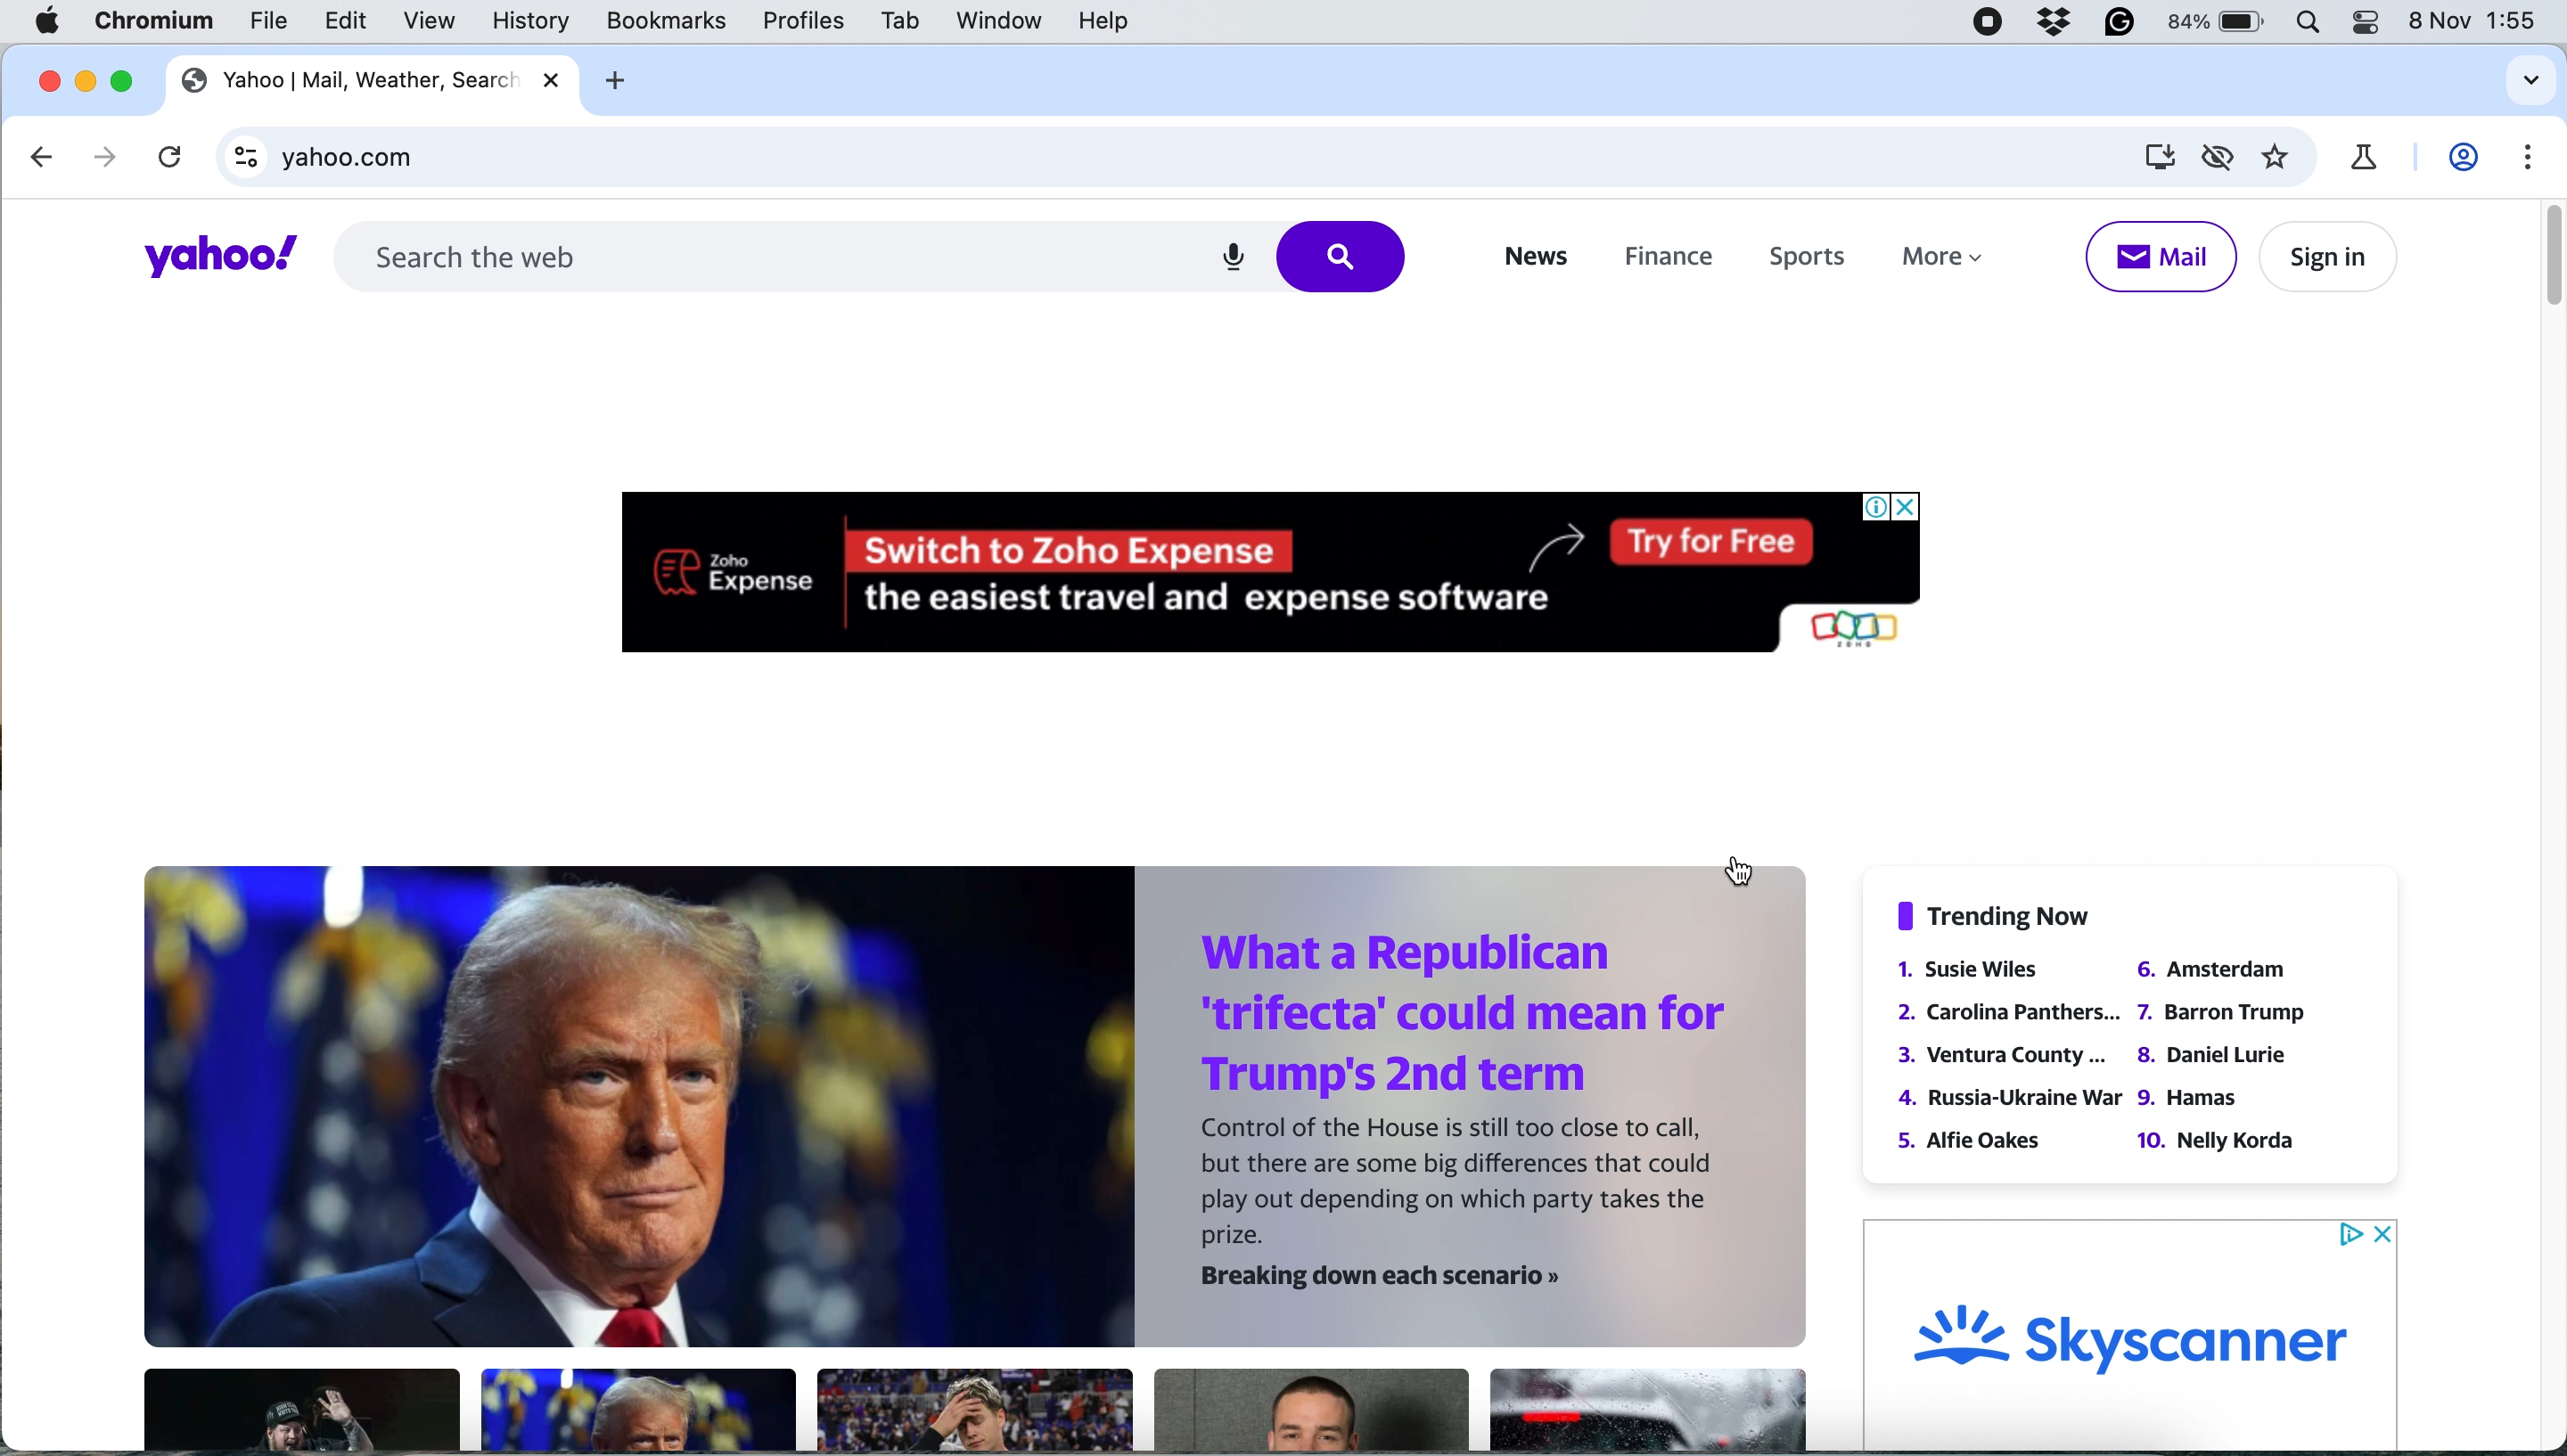 The height and width of the screenshot is (1456, 2567). I want to click on refresh, so click(168, 155).